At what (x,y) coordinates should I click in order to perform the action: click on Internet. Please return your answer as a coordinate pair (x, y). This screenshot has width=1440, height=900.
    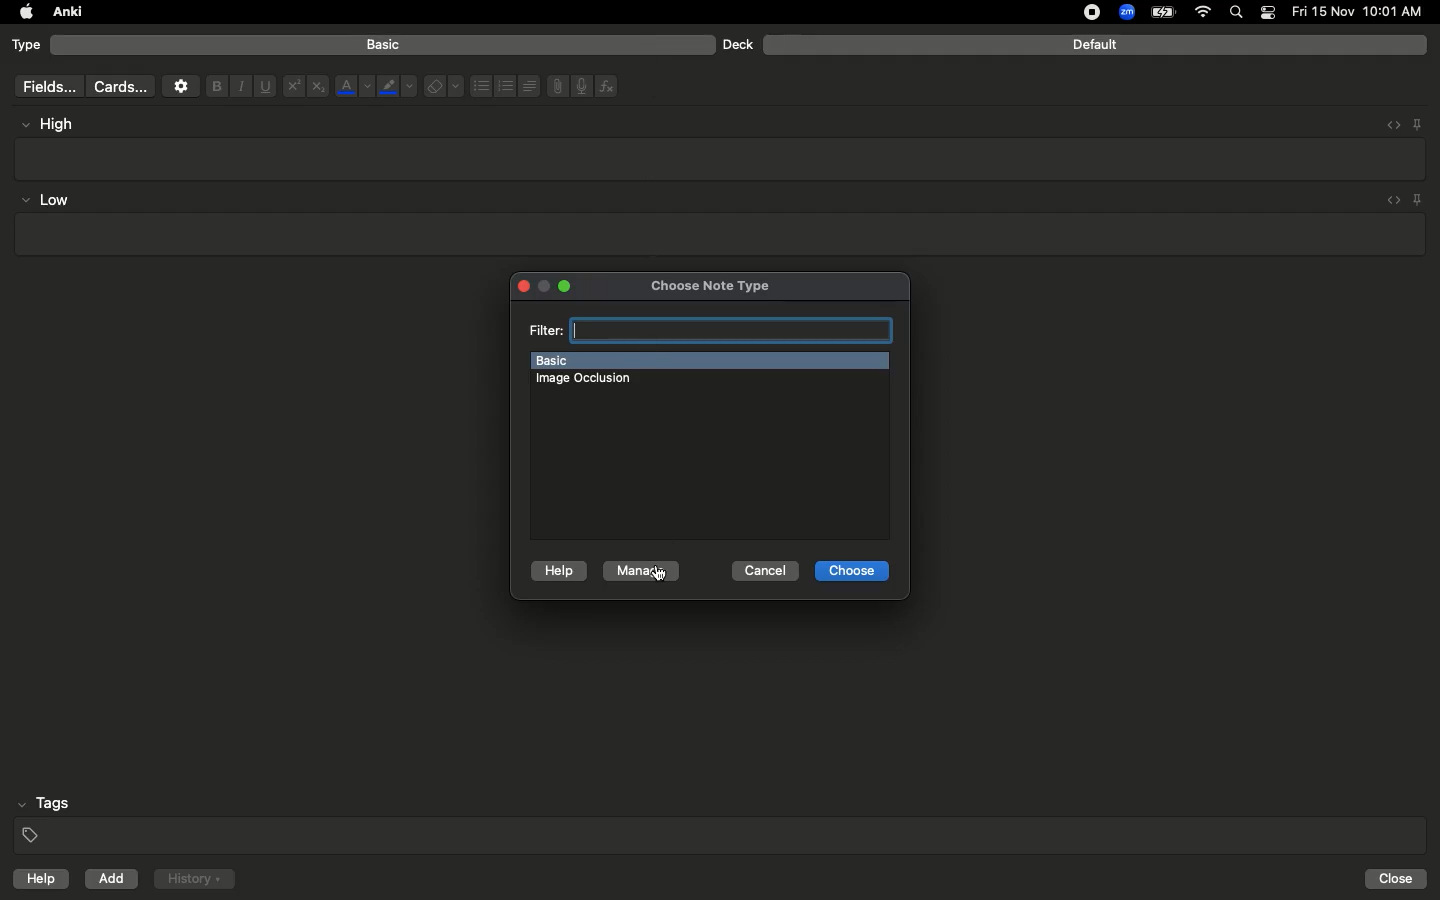
    Looking at the image, I should click on (1205, 13).